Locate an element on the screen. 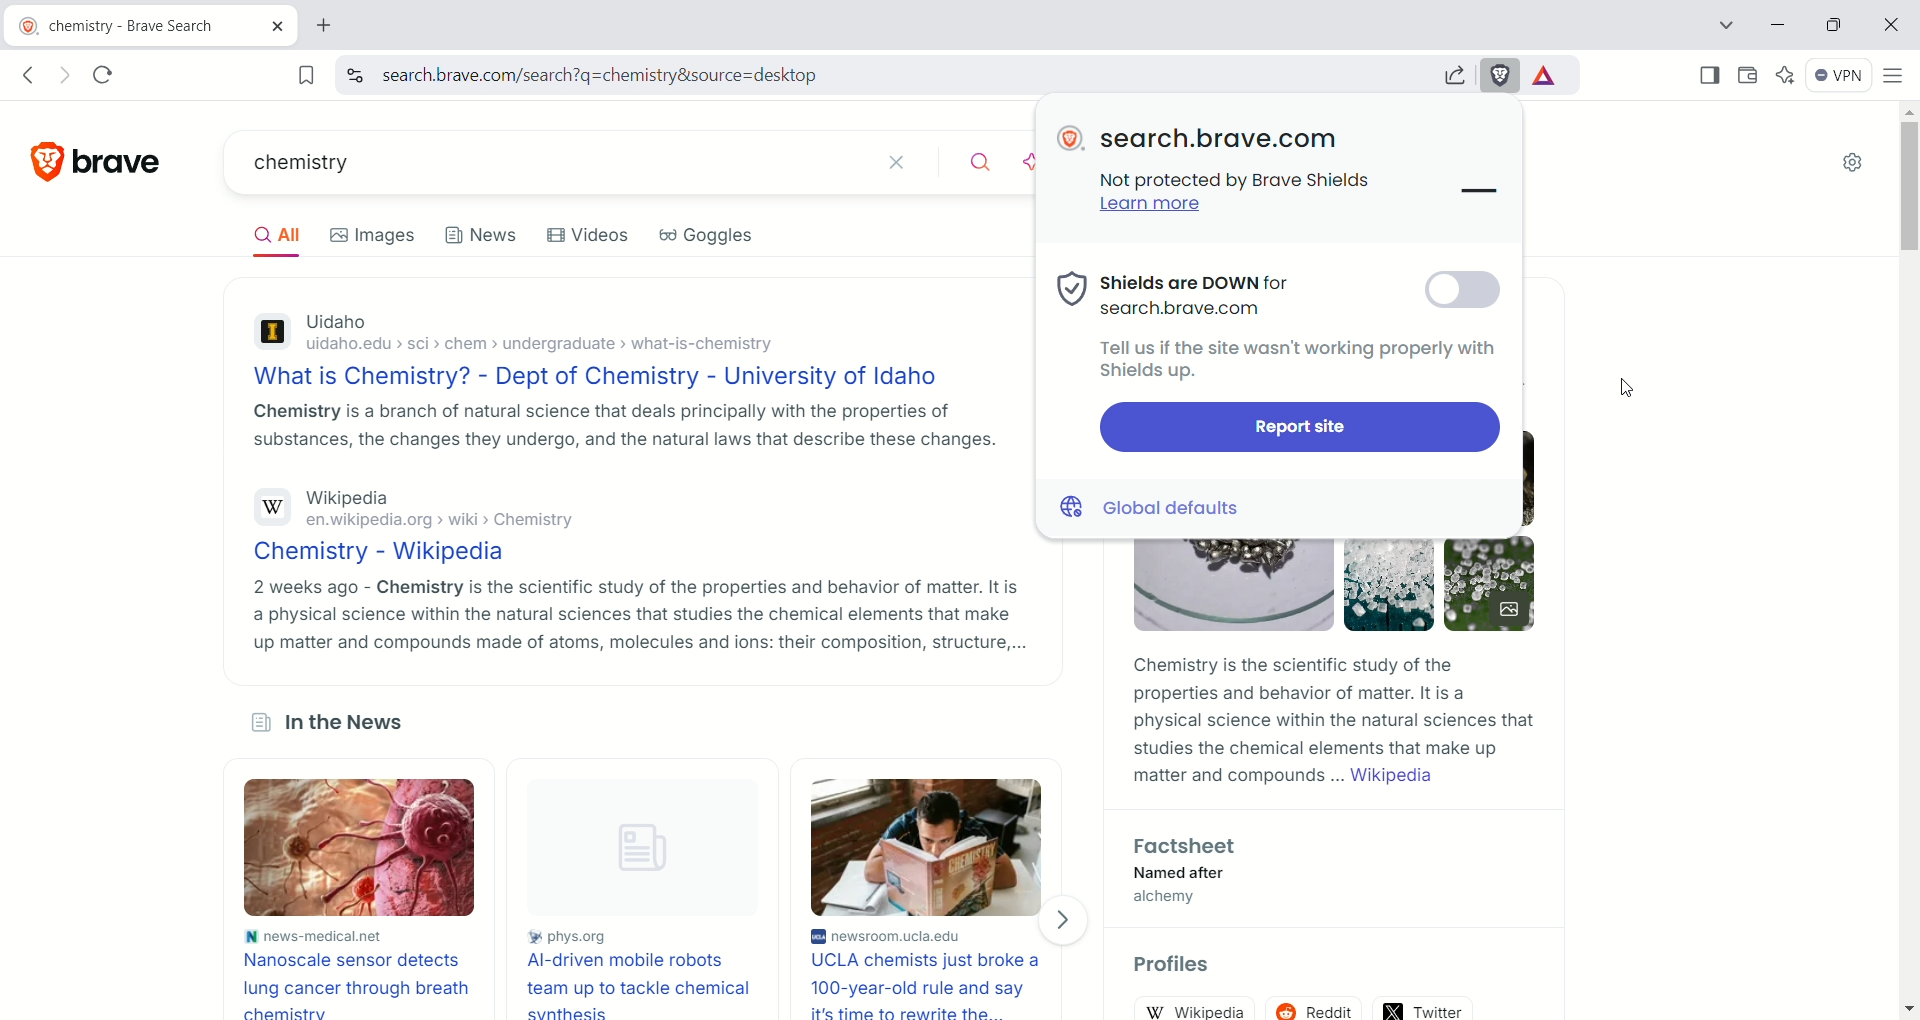 The height and width of the screenshot is (1020, 1920). Wikipedia: en.wikipedia.org > wiki > Chemistry is located at coordinates (629, 511).